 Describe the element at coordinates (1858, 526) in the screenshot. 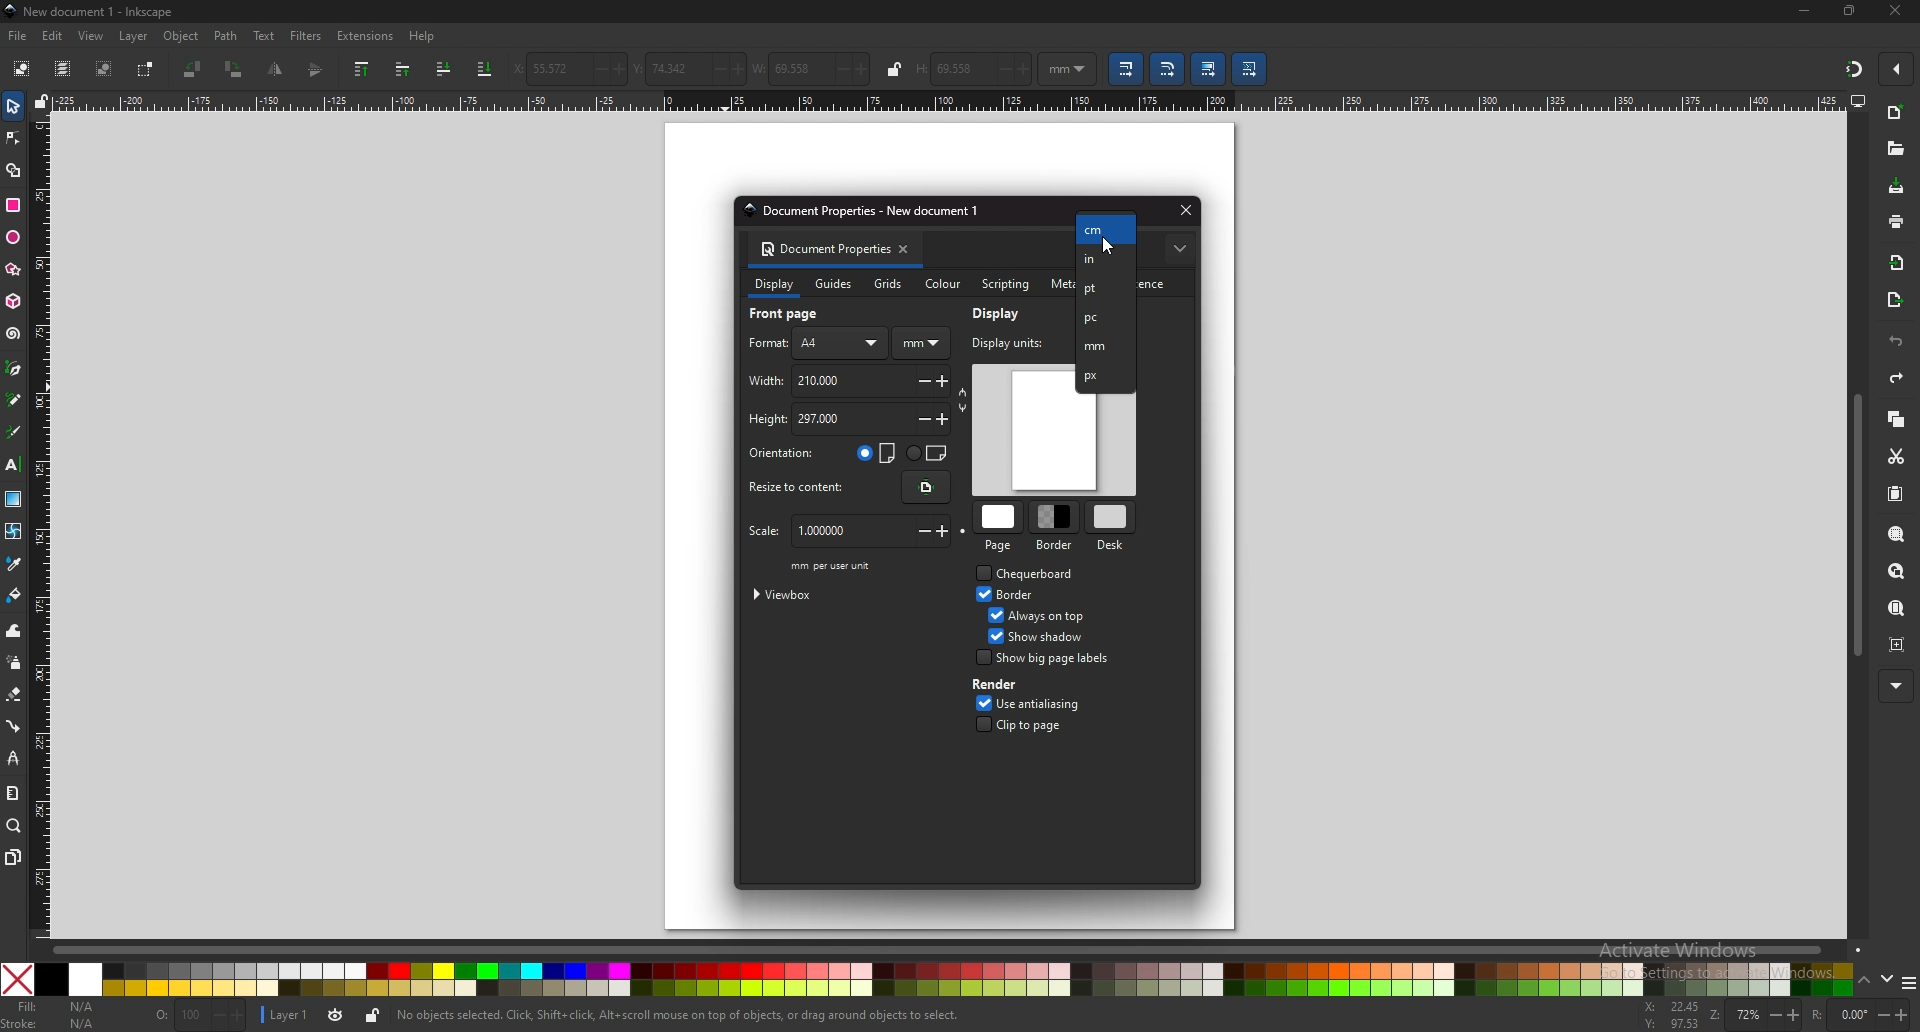

I see `scroll bar` at that location.